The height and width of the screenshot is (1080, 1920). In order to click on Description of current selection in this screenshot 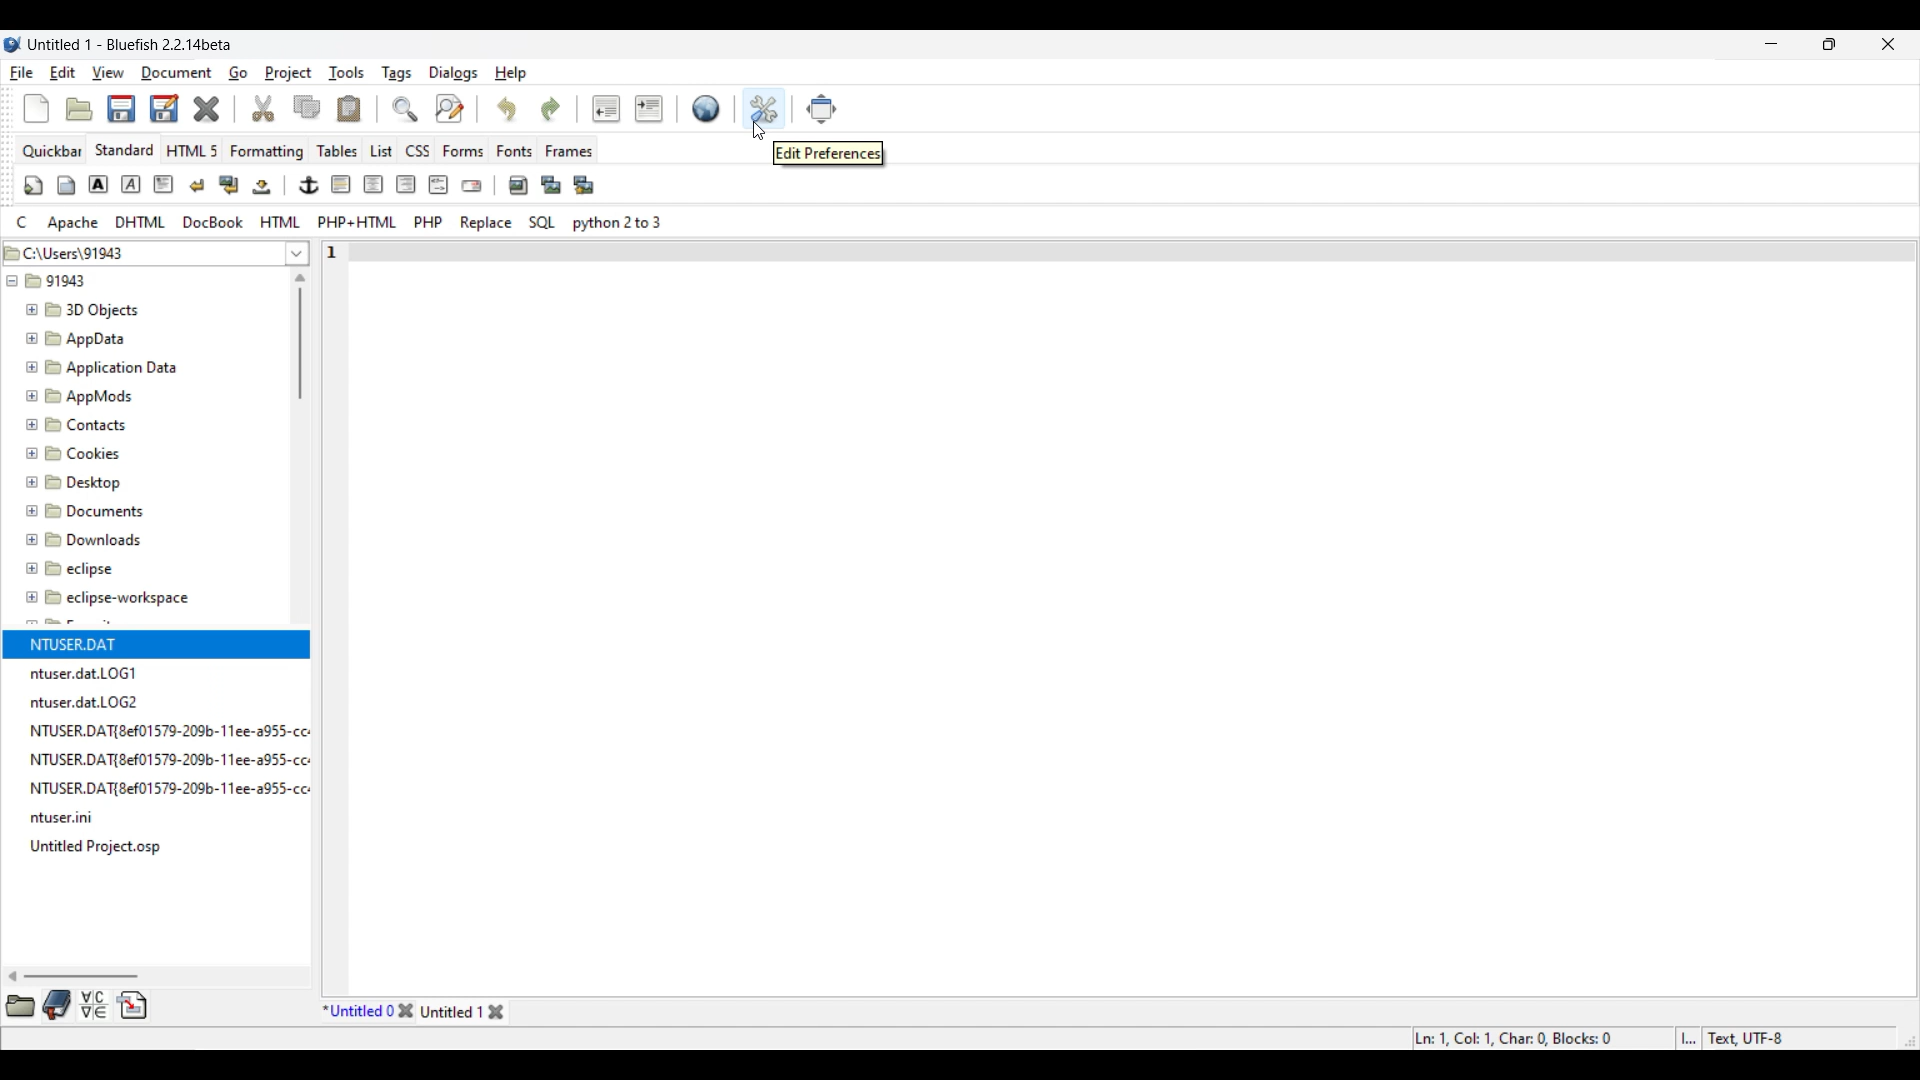, I will do `click(829, 154)`.